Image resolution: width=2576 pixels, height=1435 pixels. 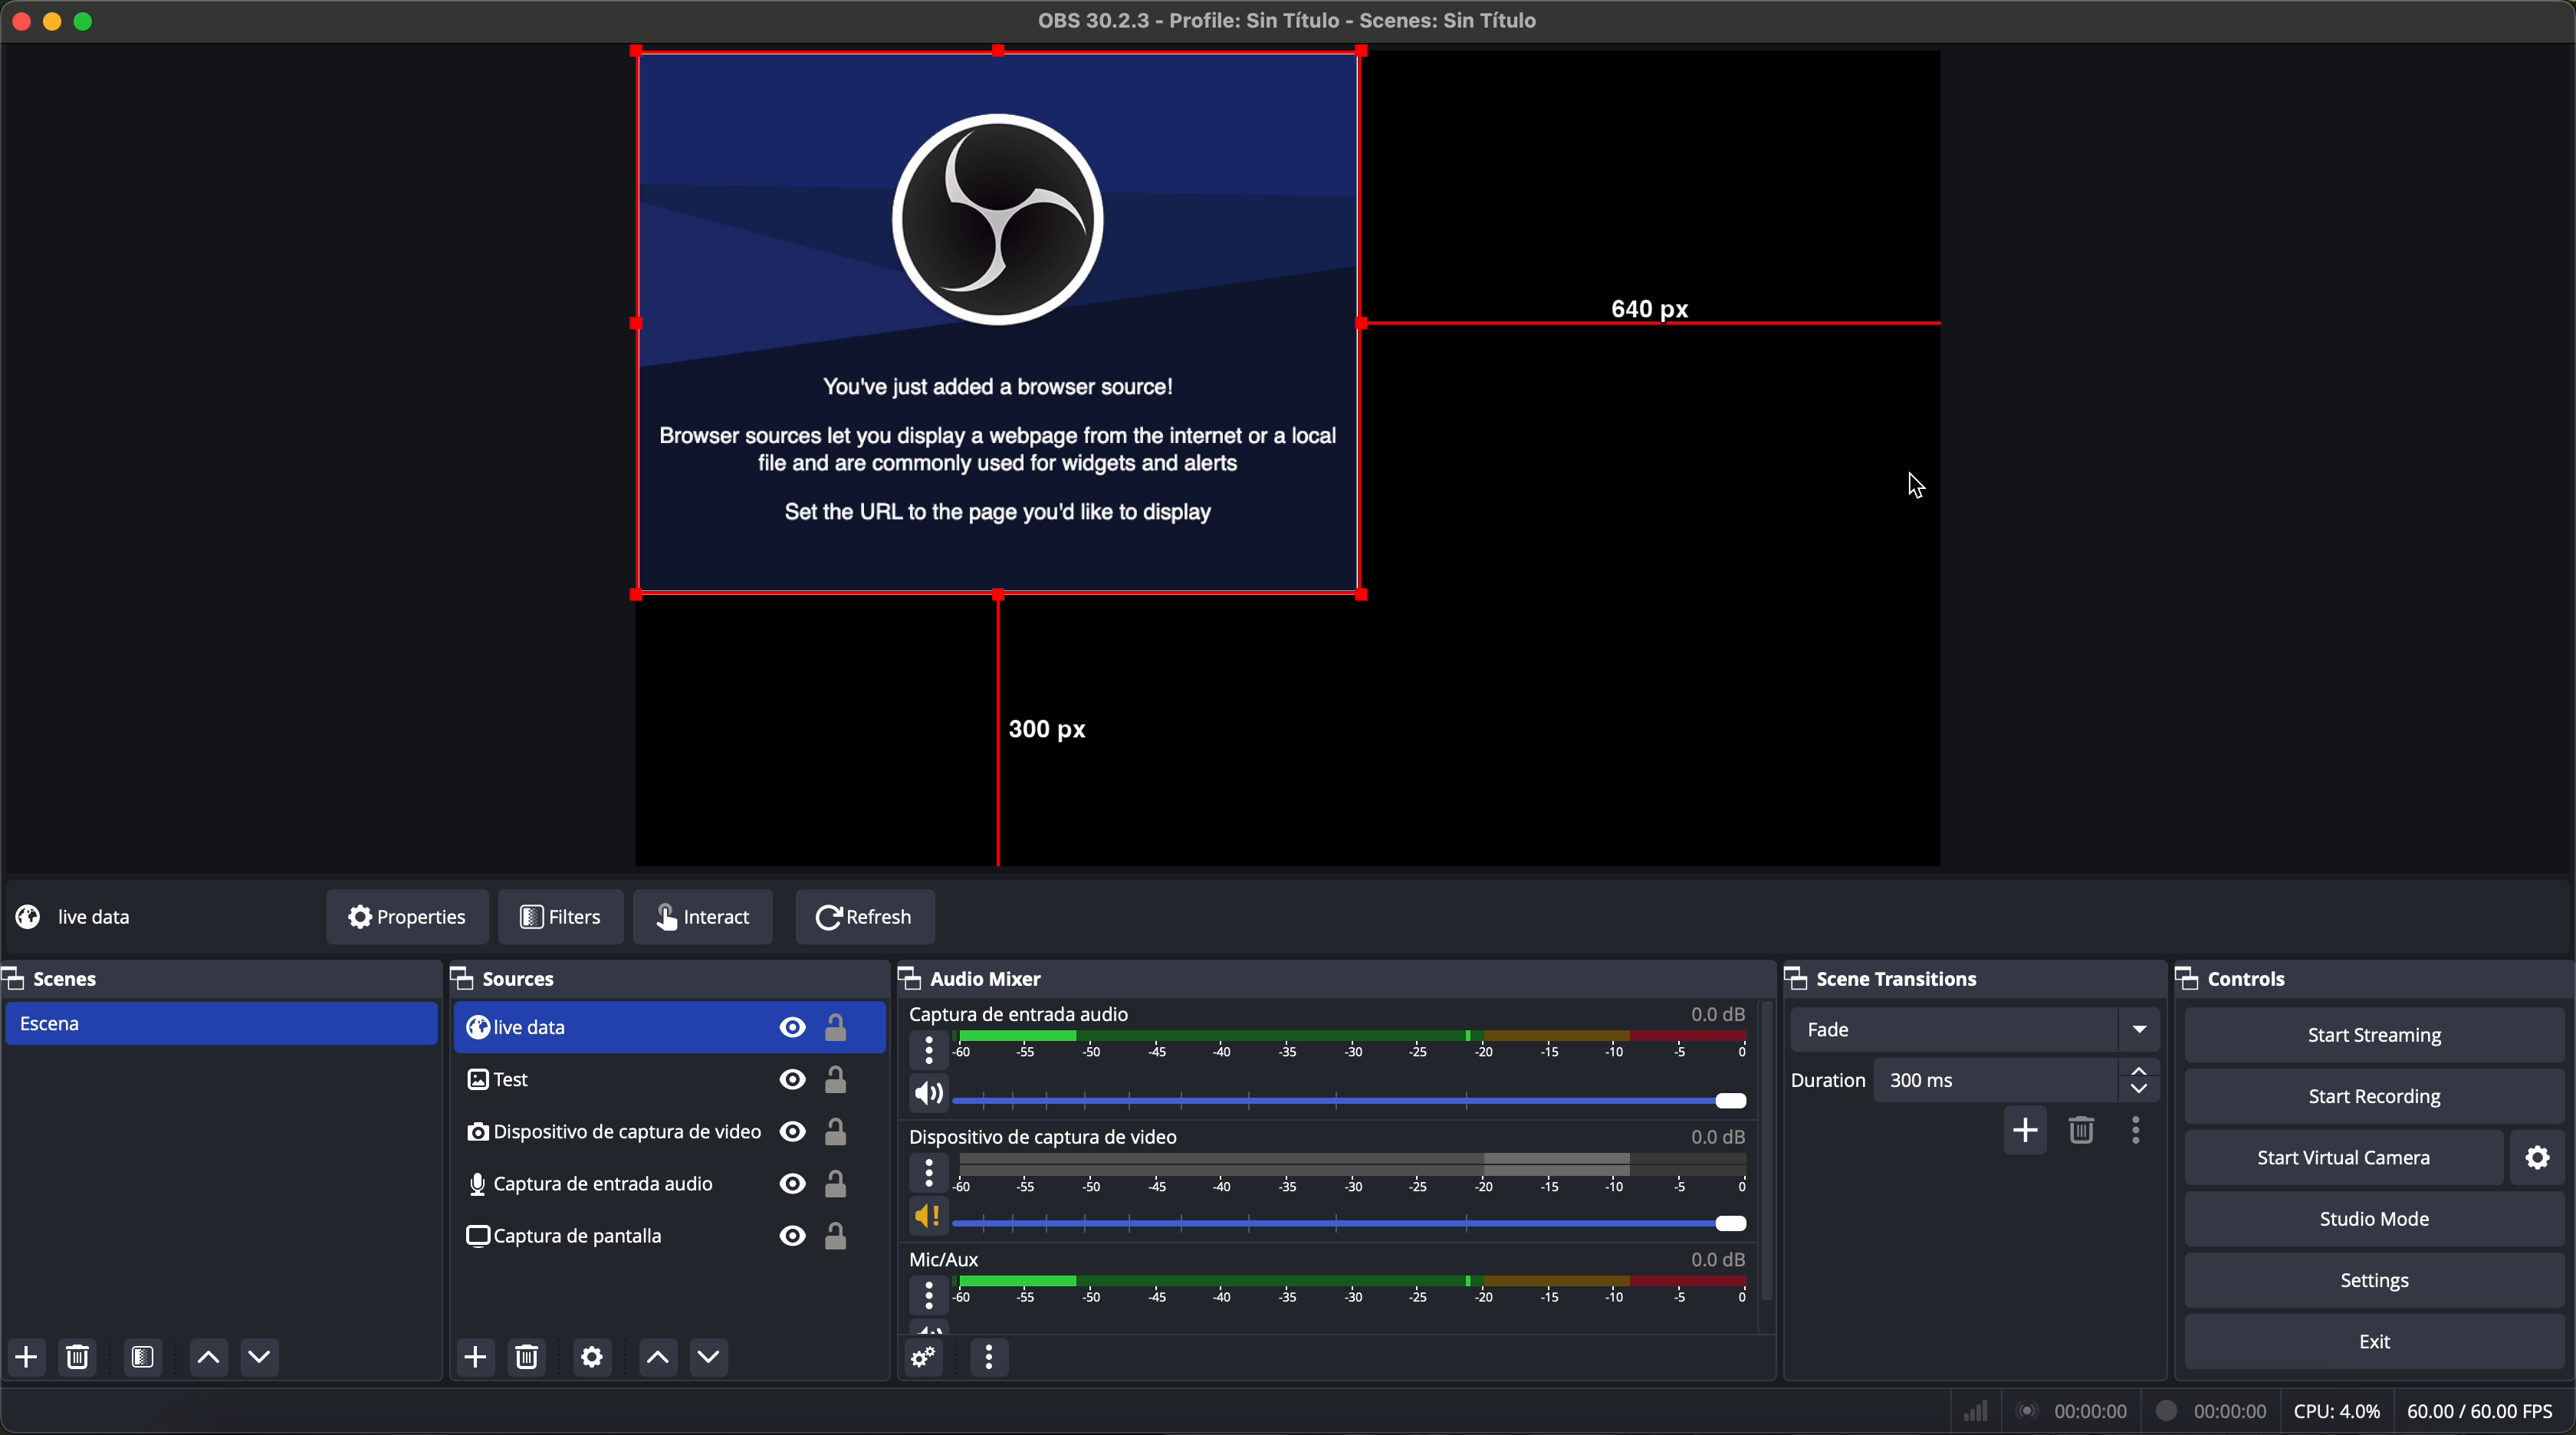 What do you see at coordinates (1890, 978) in the screenshot?
I see `scene transitions` at bounding box center [1890, 978].